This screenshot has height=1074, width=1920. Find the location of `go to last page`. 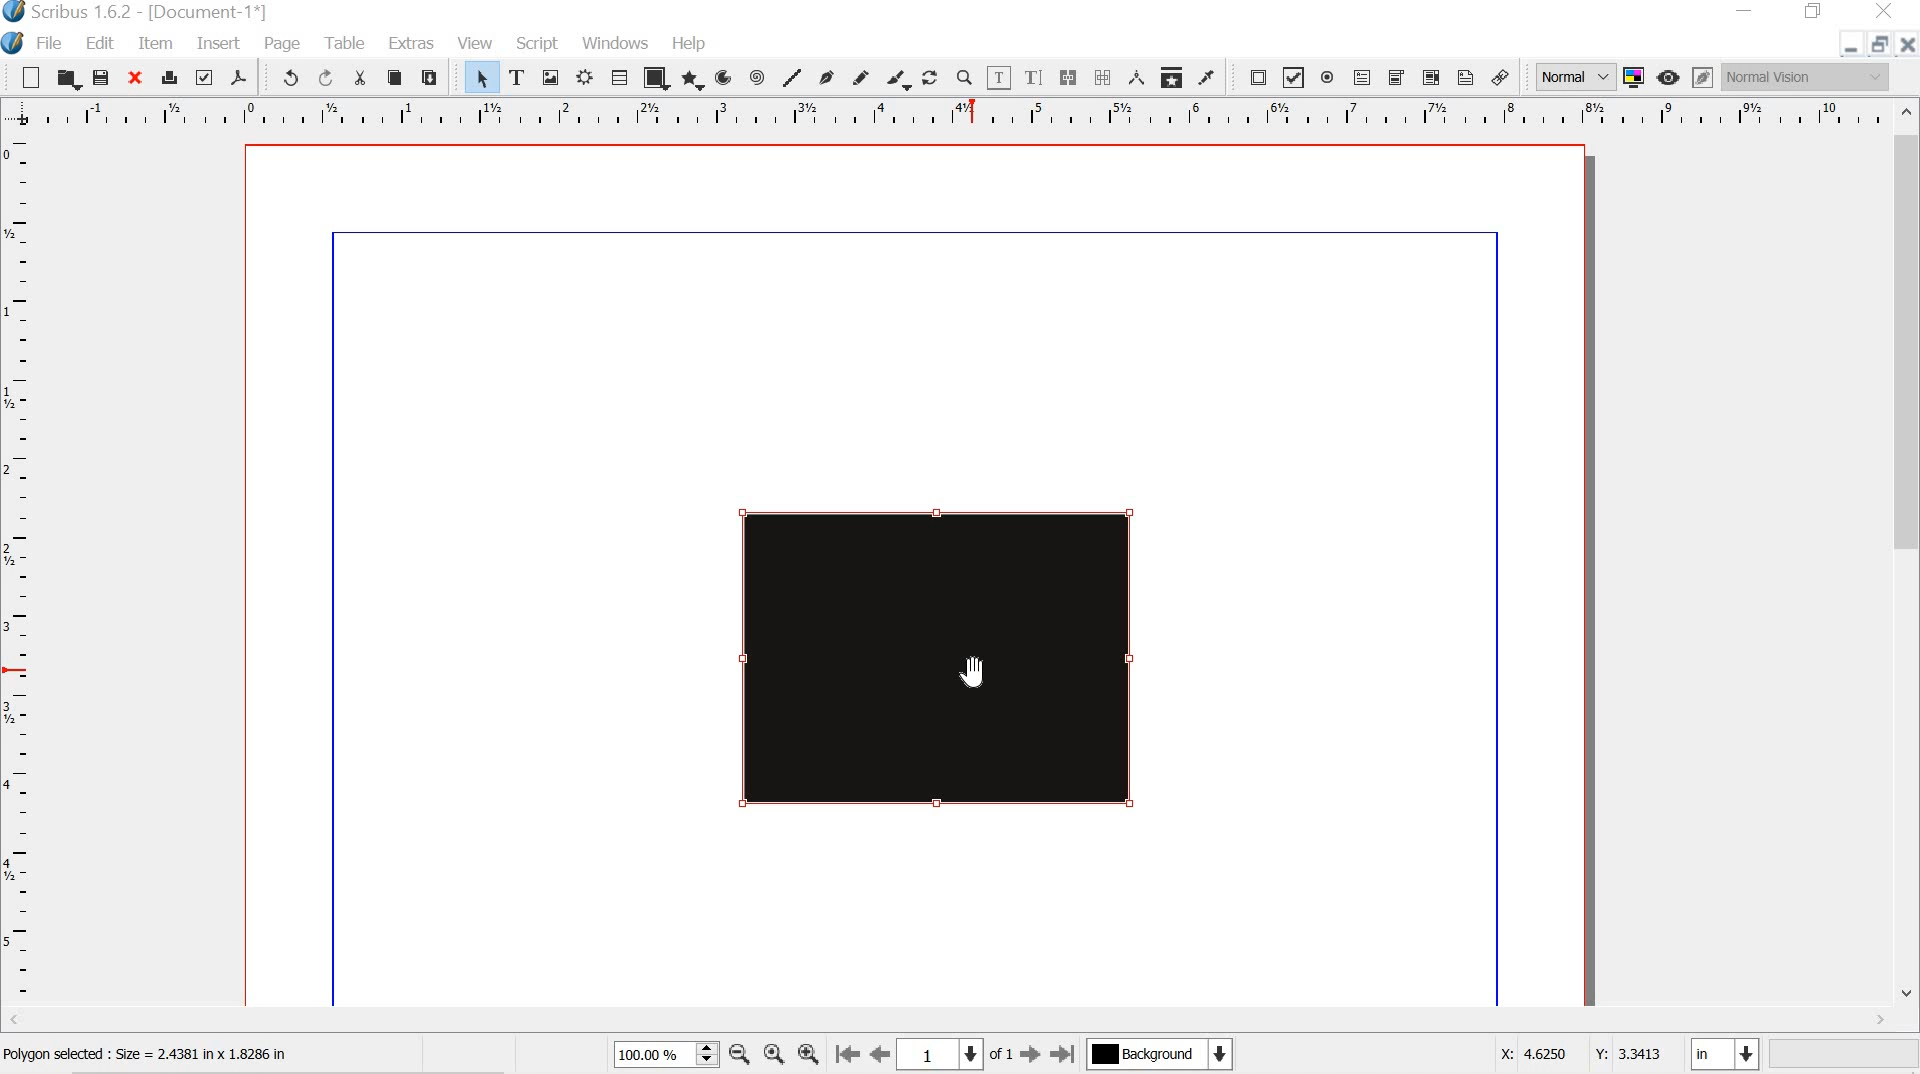

go to last page is located at coordinates (1062, 1054).